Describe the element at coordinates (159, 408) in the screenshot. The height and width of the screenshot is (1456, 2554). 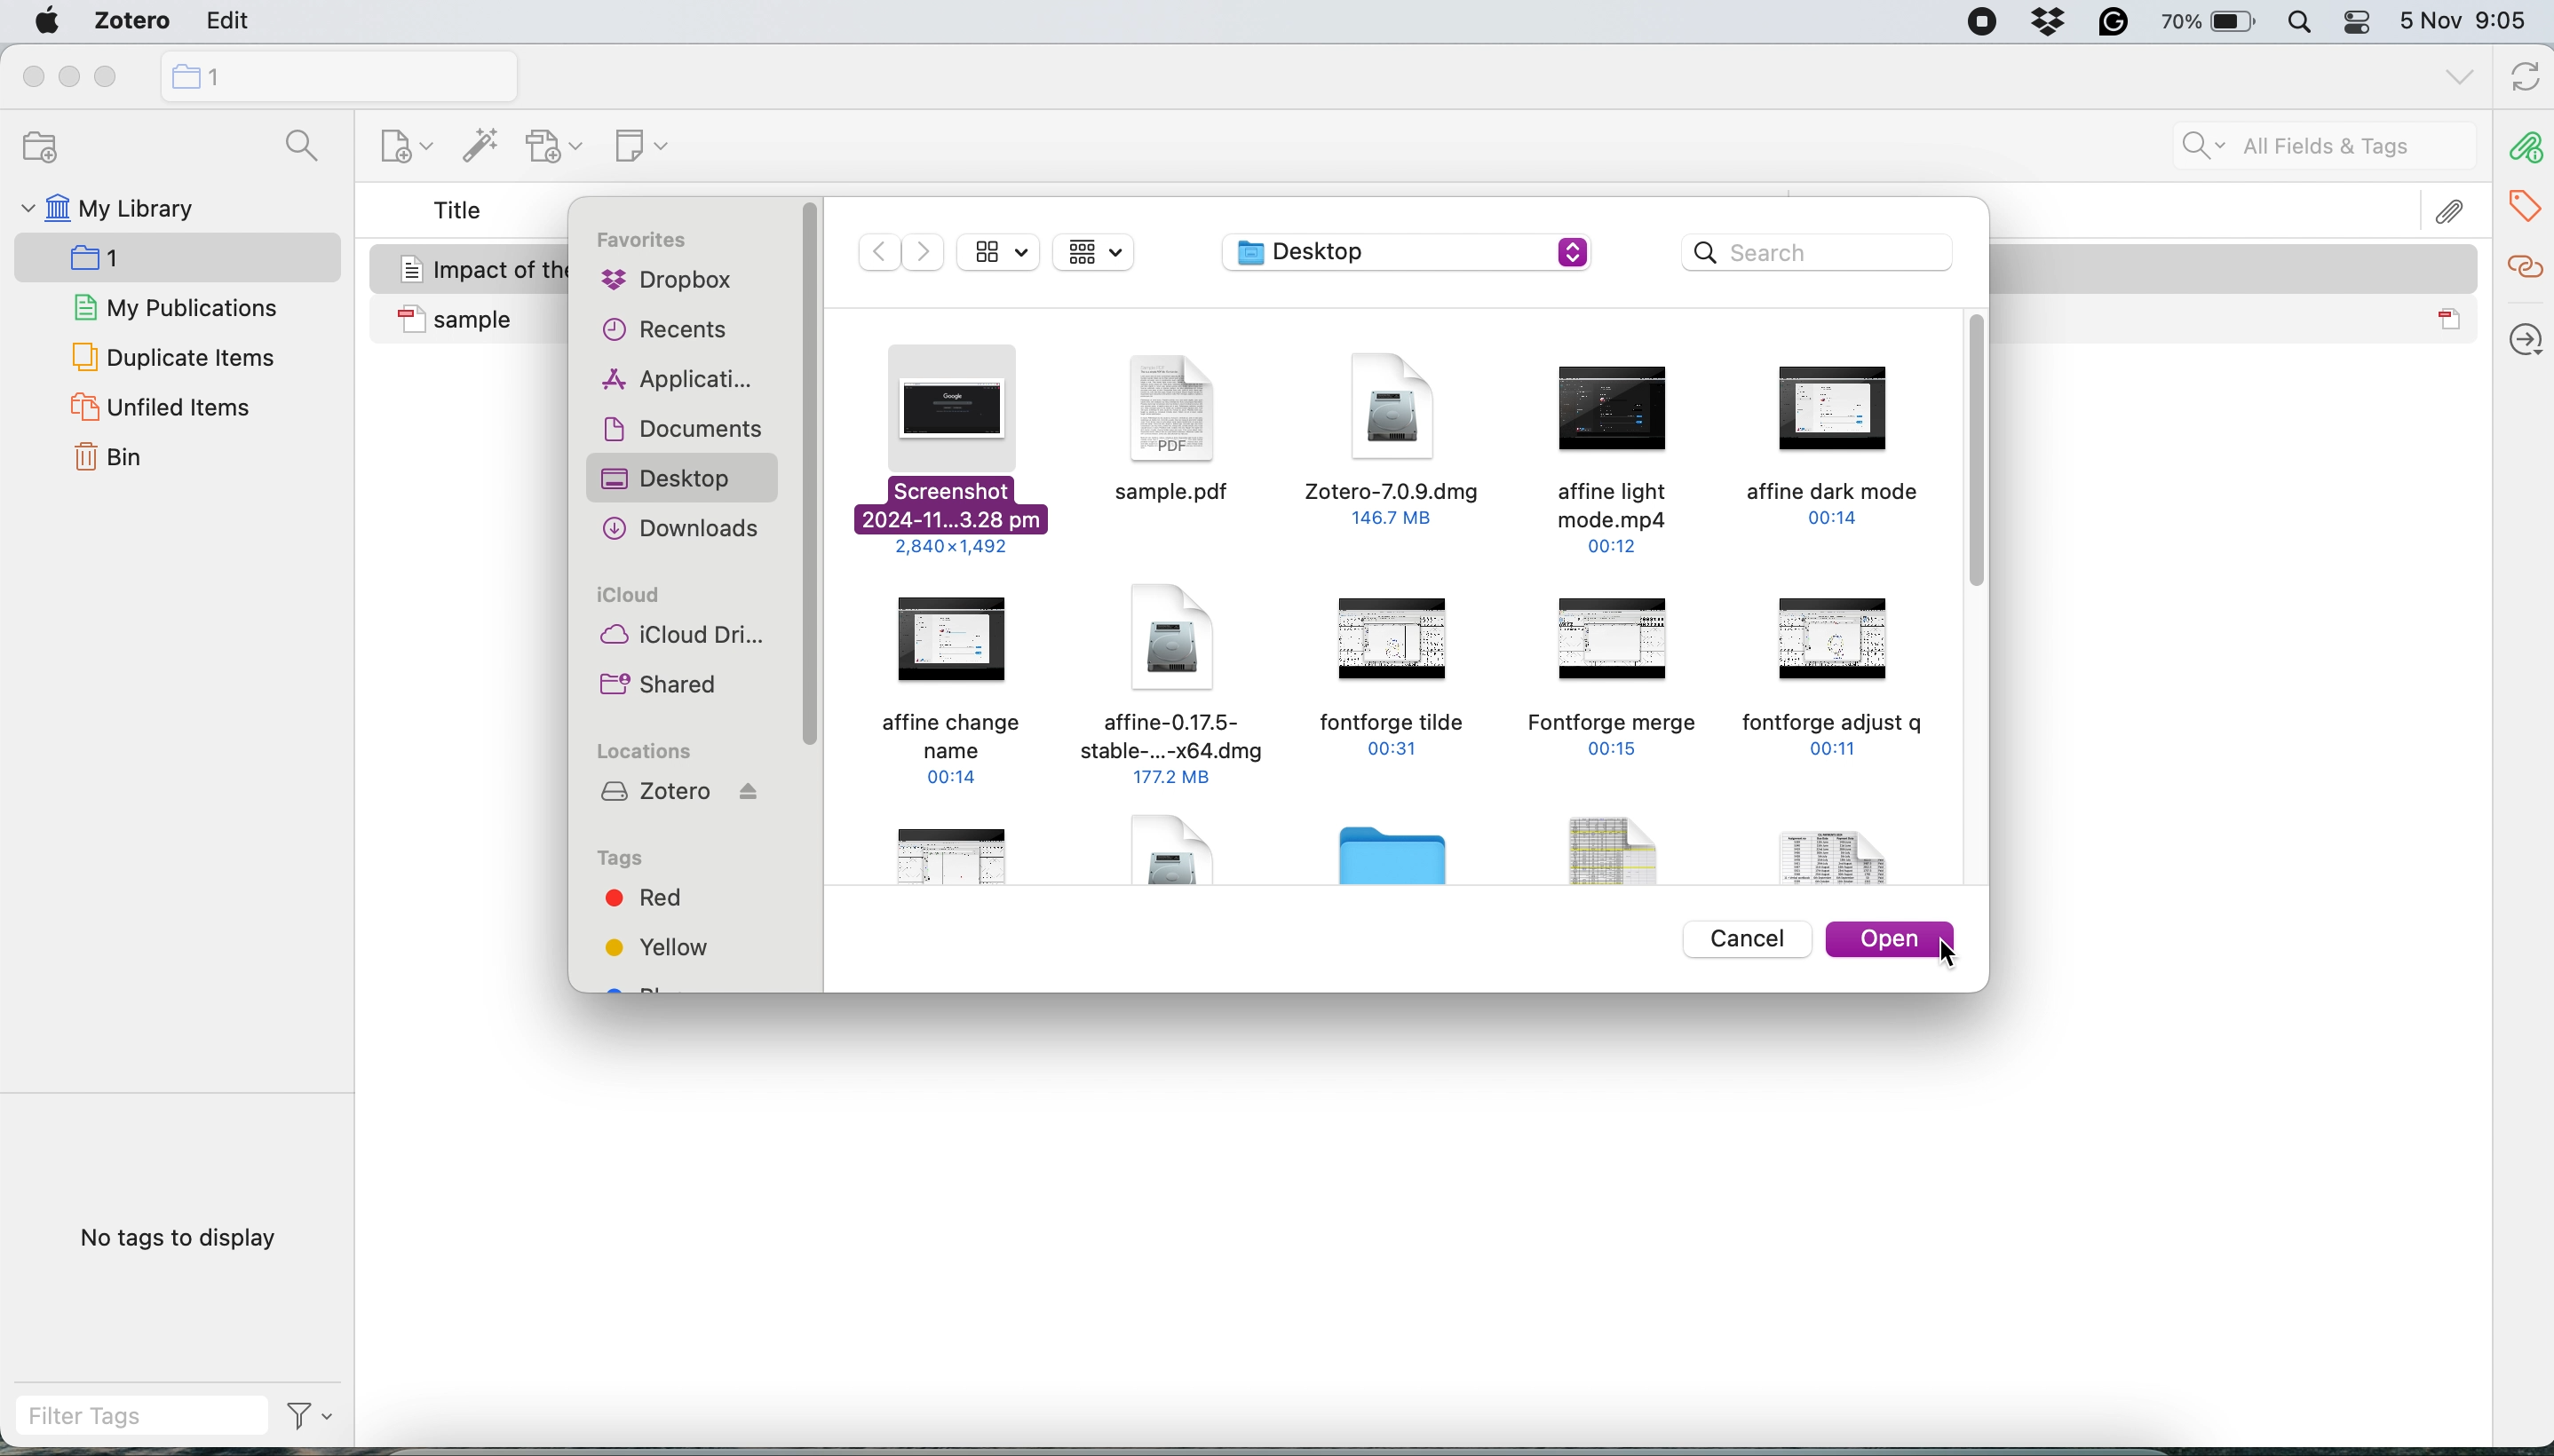
I see `unfiled items` at that location.